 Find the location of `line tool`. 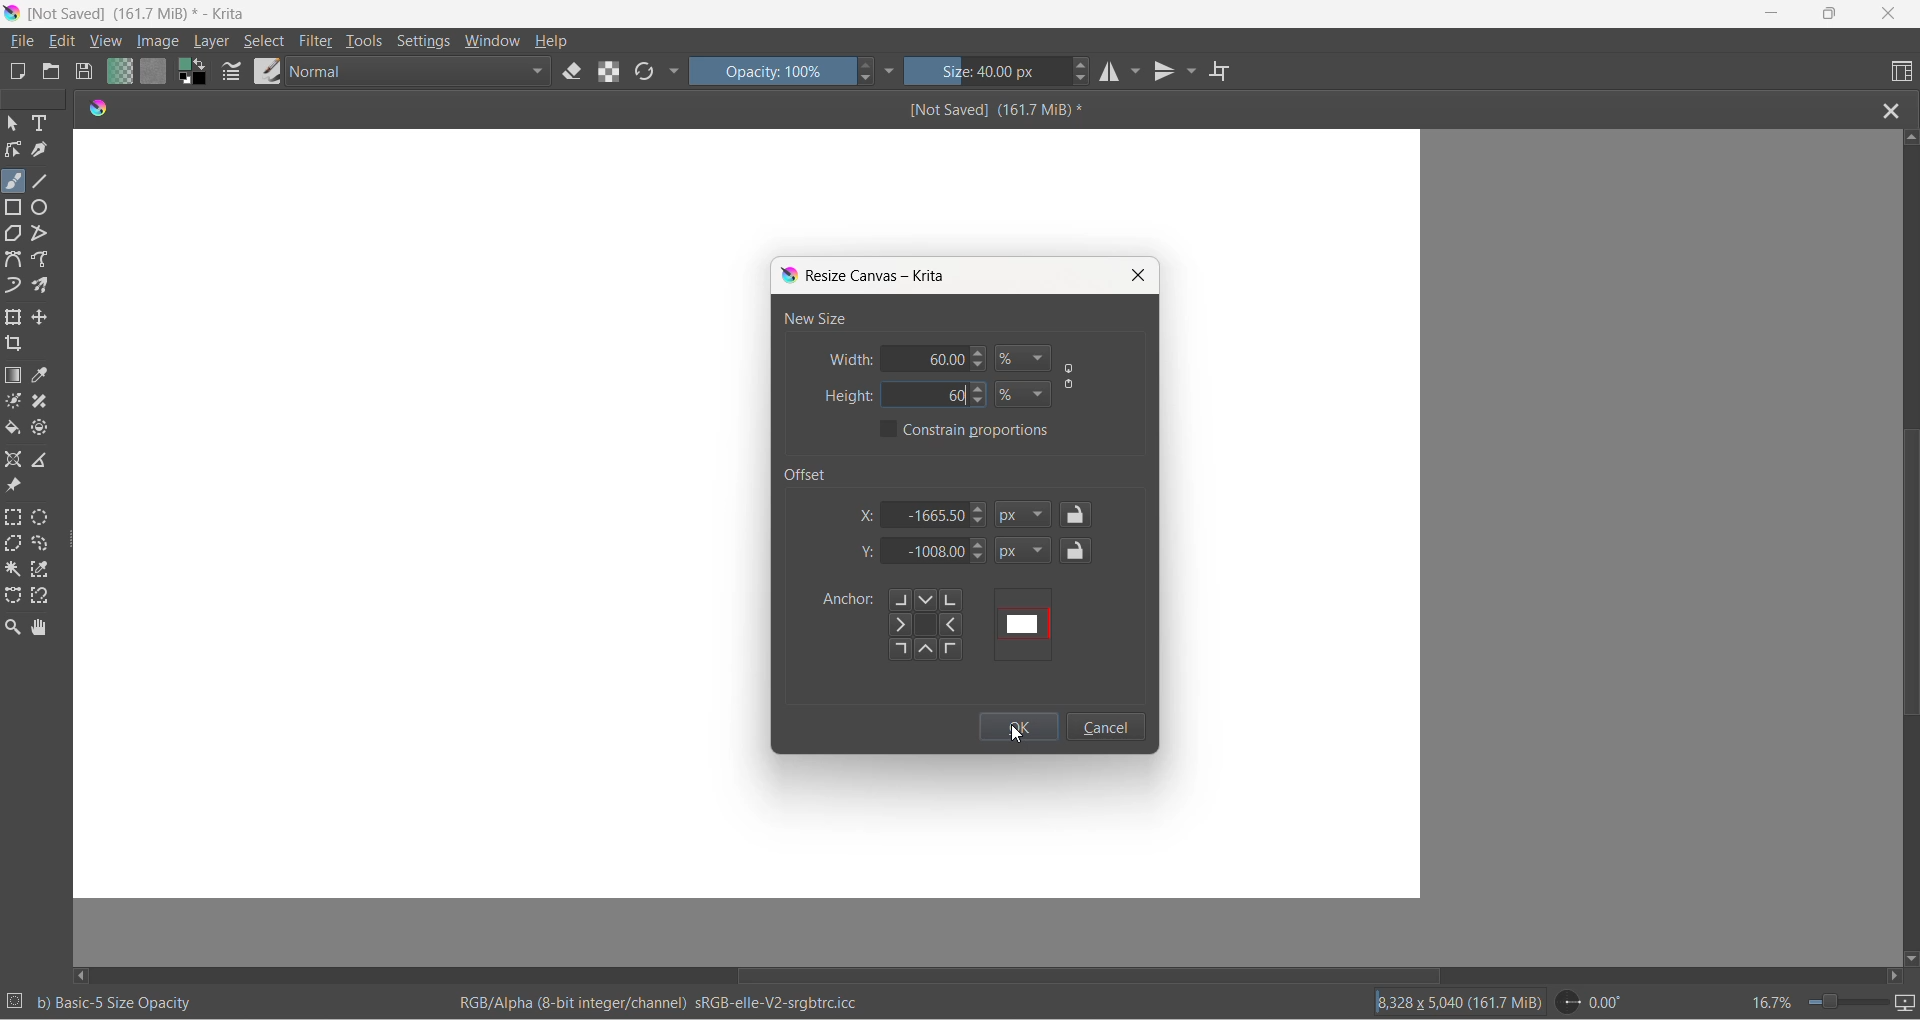

line tool is located at coordinates (44, 178).